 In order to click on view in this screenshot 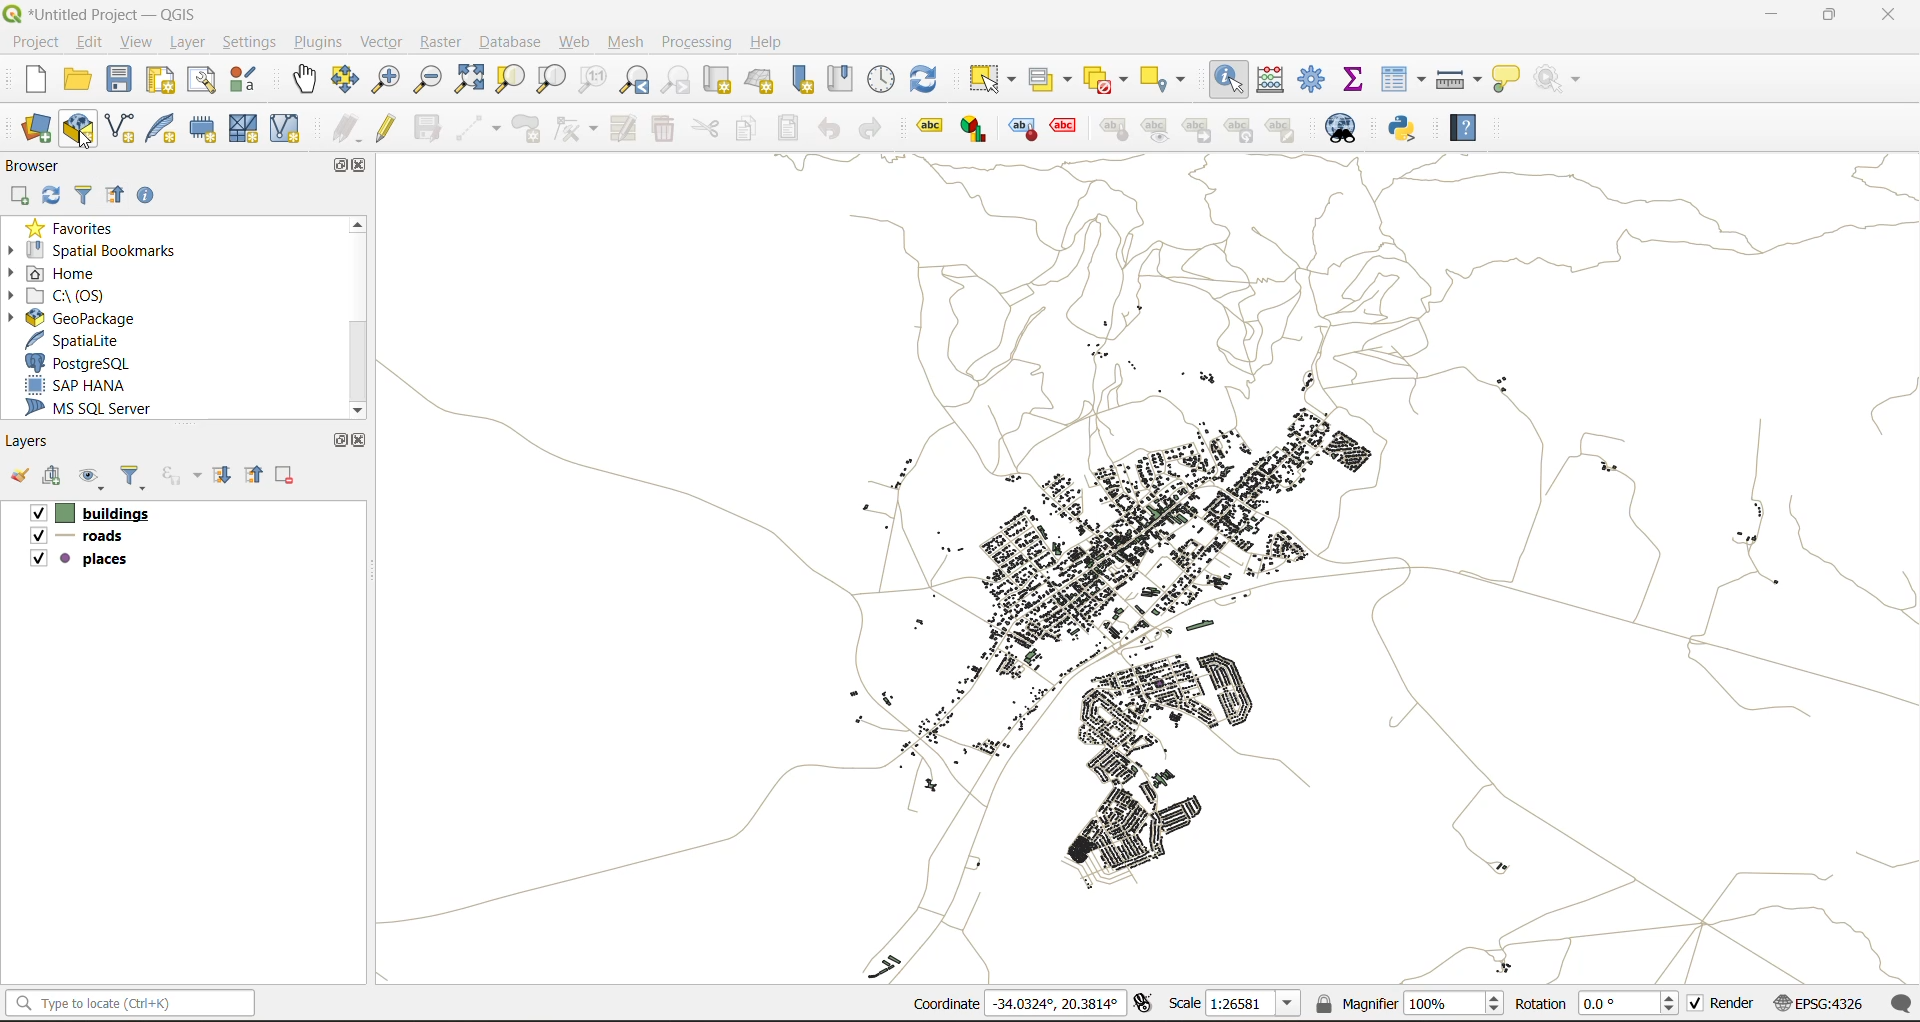, I will do `click(139, 41)`.